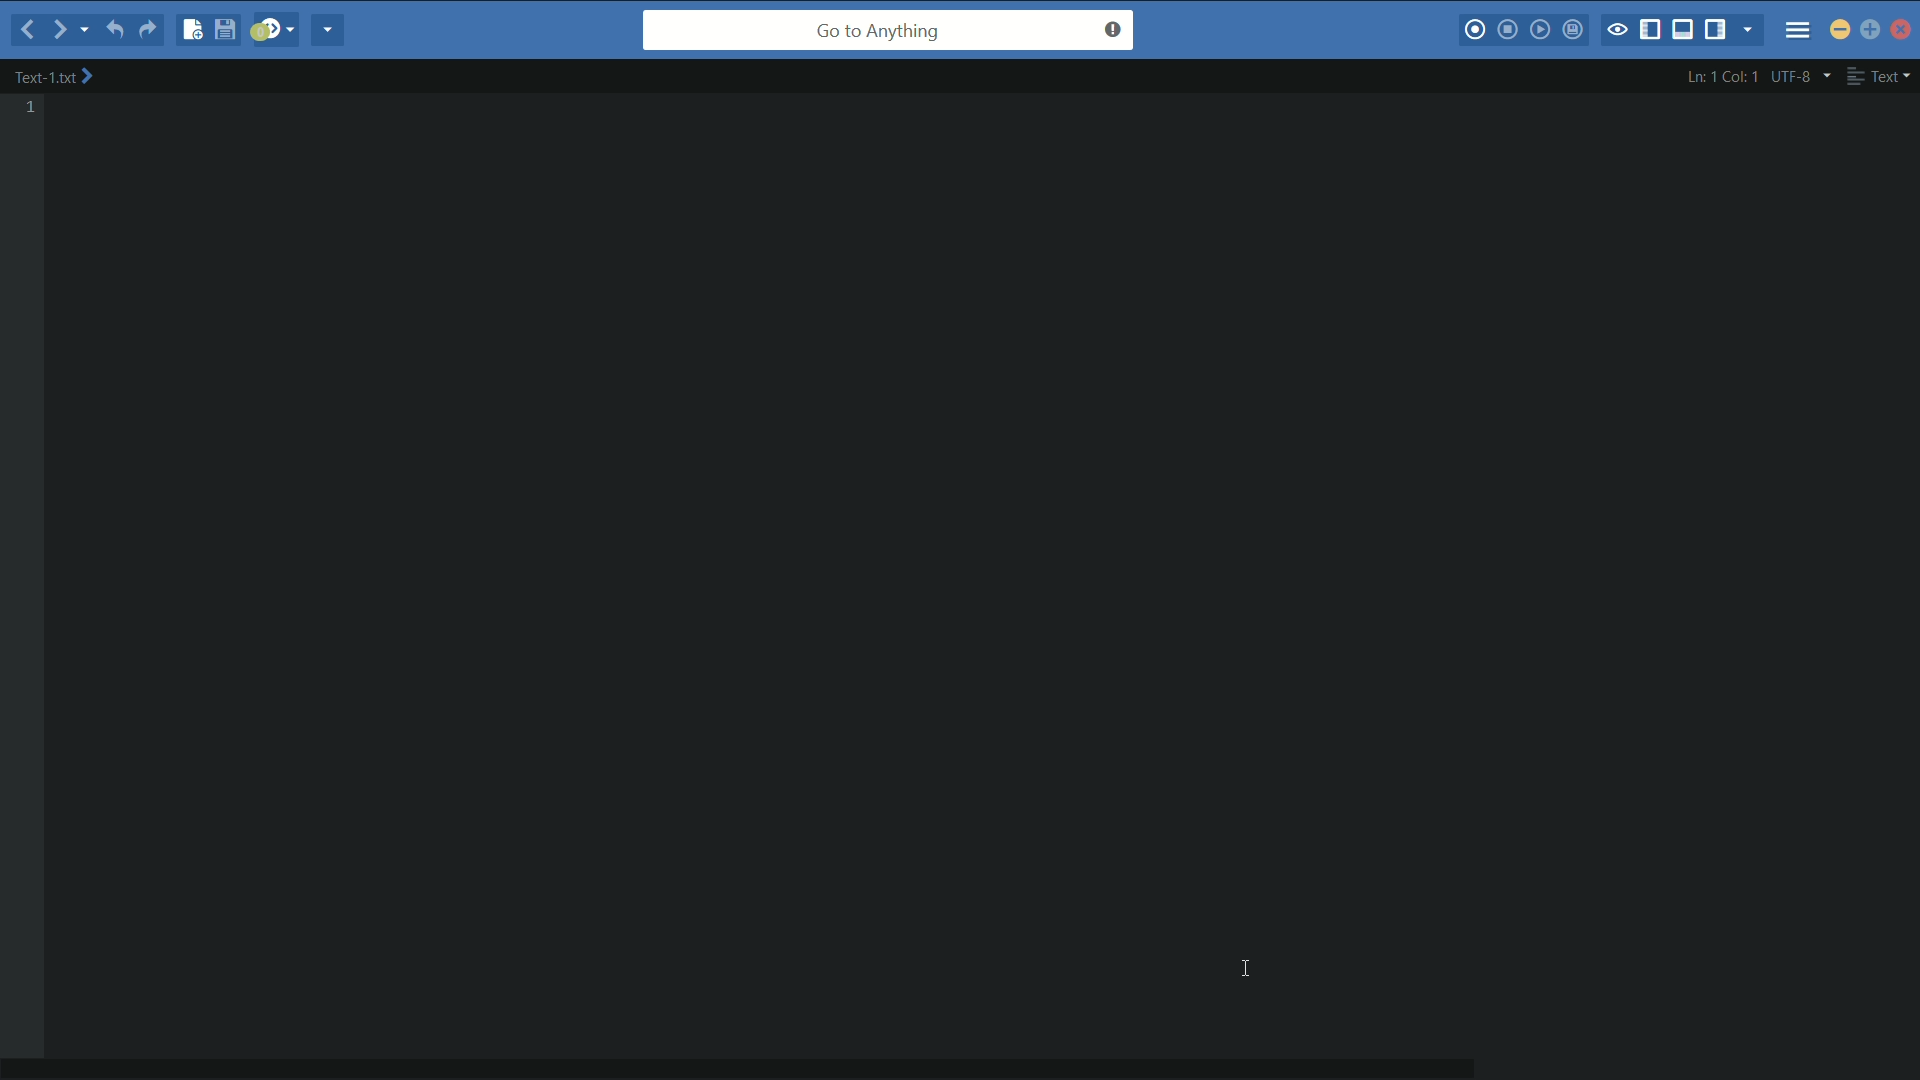 The width and height of the screenshot is (1920, 1080). What do you see at coordinates (1872, 28) in the screenshot?
I see `maximize` at bounding box center [1872, 28].